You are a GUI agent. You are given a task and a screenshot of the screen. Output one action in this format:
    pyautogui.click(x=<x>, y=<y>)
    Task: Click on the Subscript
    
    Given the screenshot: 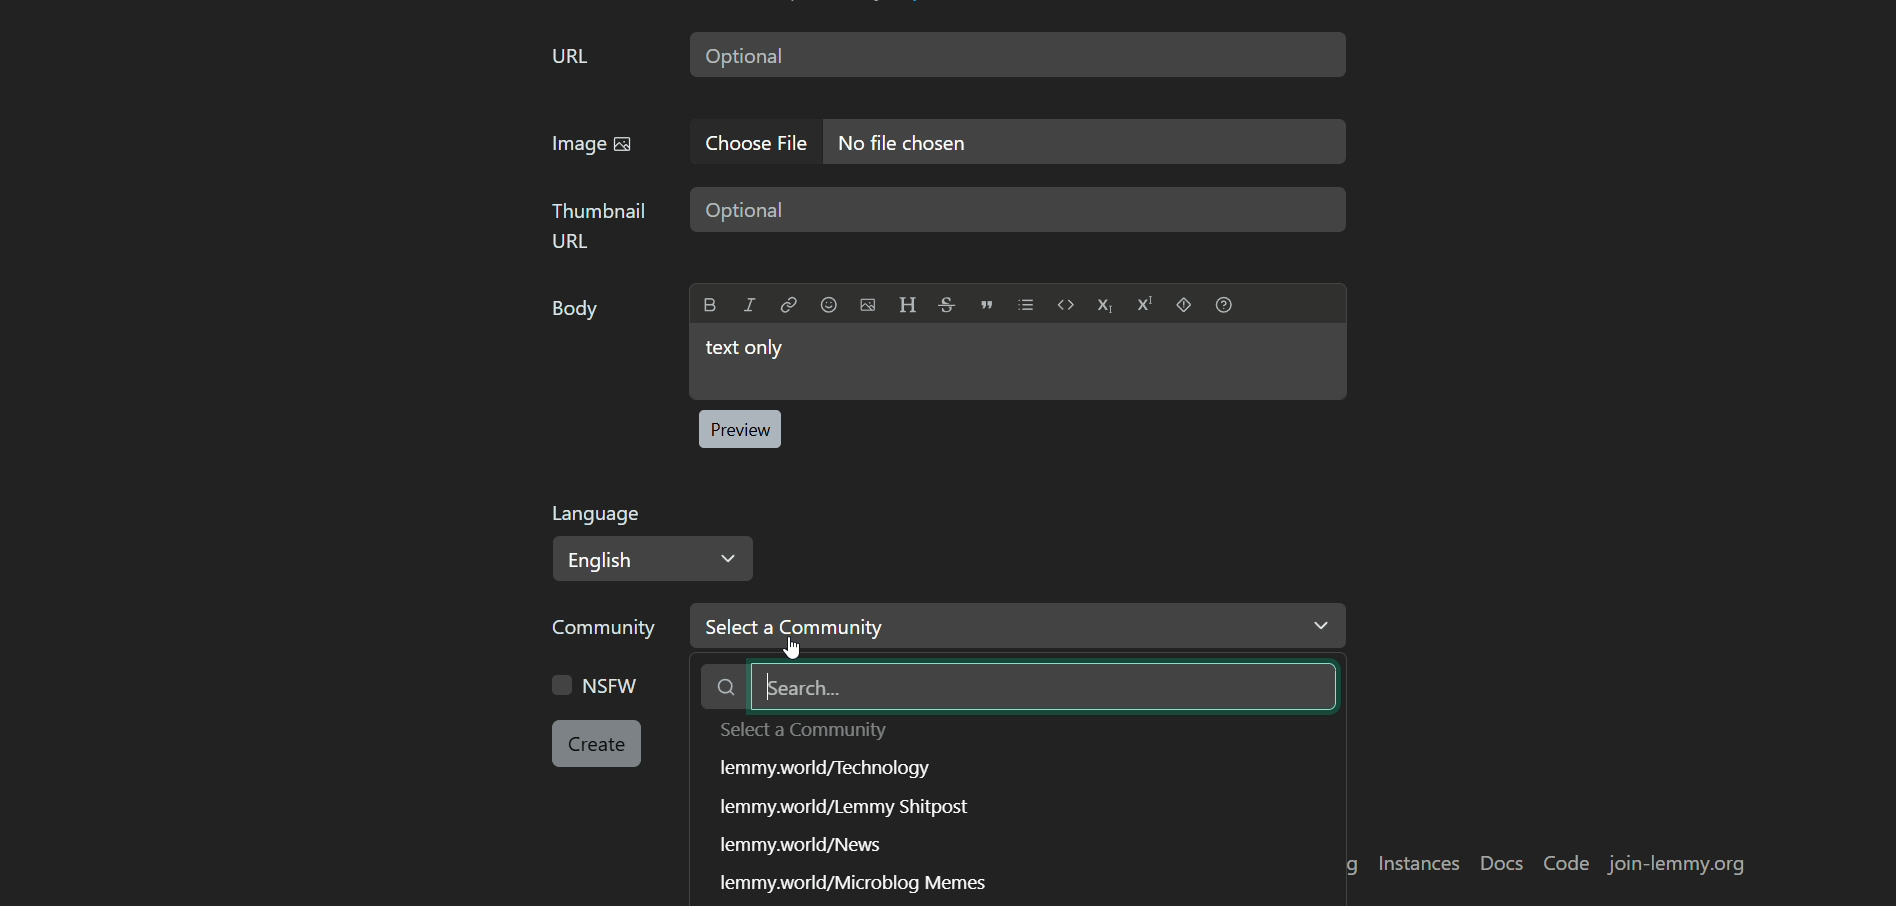 What is the action you would take?
    pyautogui.click(x=1104, y=305)
    